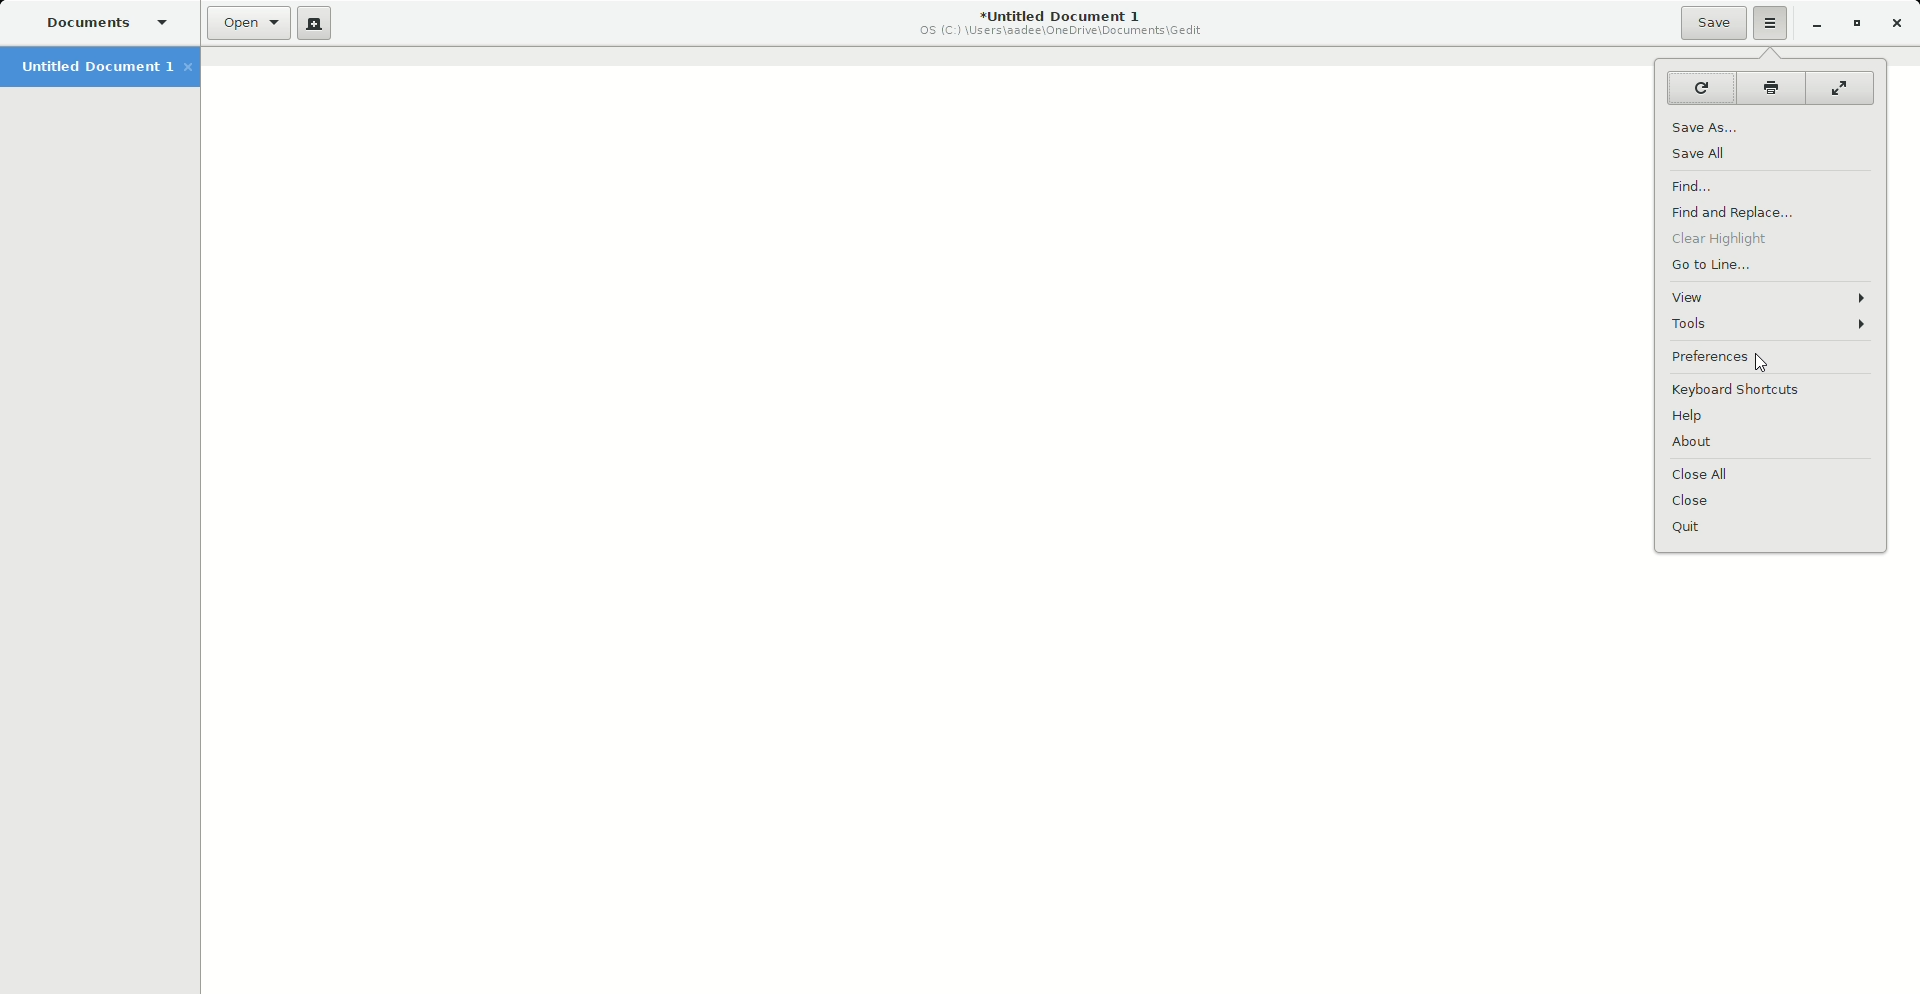  I want to click on Tools, so click(1770, 324).